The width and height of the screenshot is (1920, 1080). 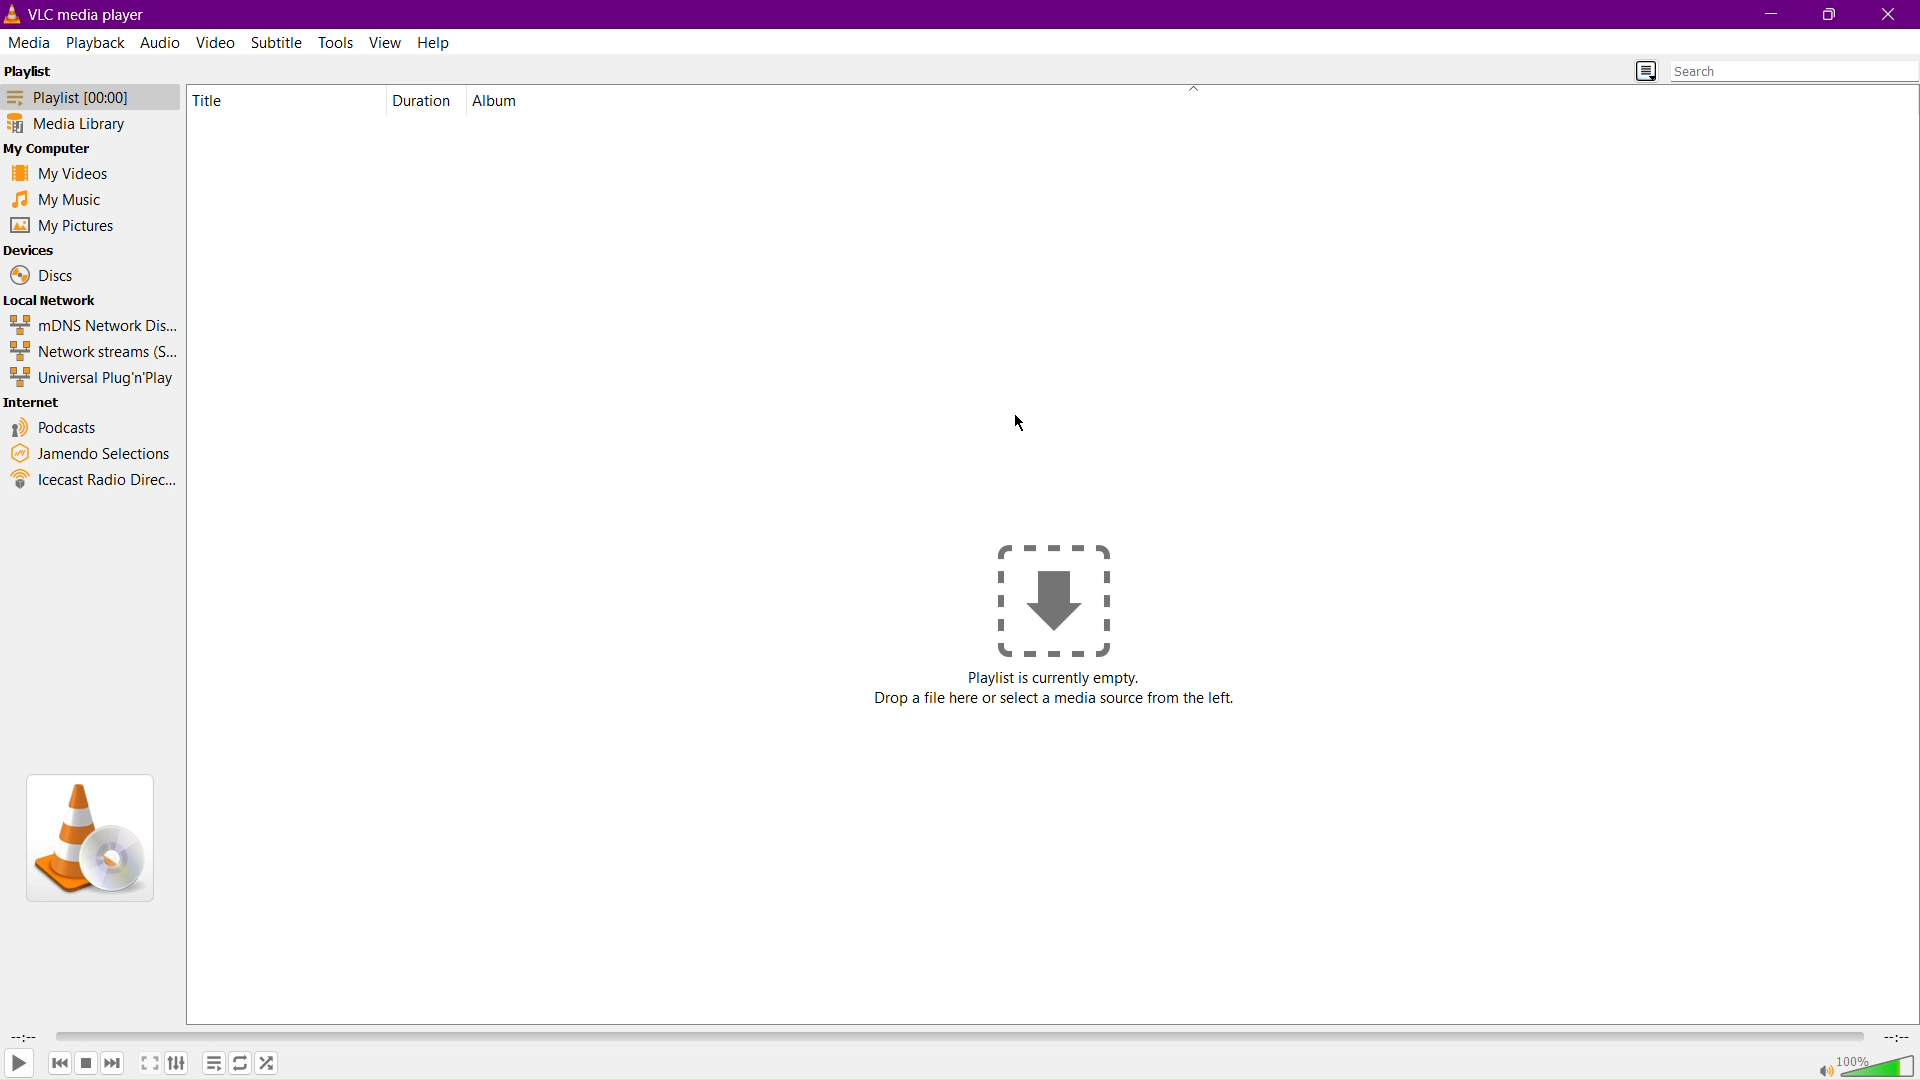 I want to click on Discs, so click(x=41, y=275).